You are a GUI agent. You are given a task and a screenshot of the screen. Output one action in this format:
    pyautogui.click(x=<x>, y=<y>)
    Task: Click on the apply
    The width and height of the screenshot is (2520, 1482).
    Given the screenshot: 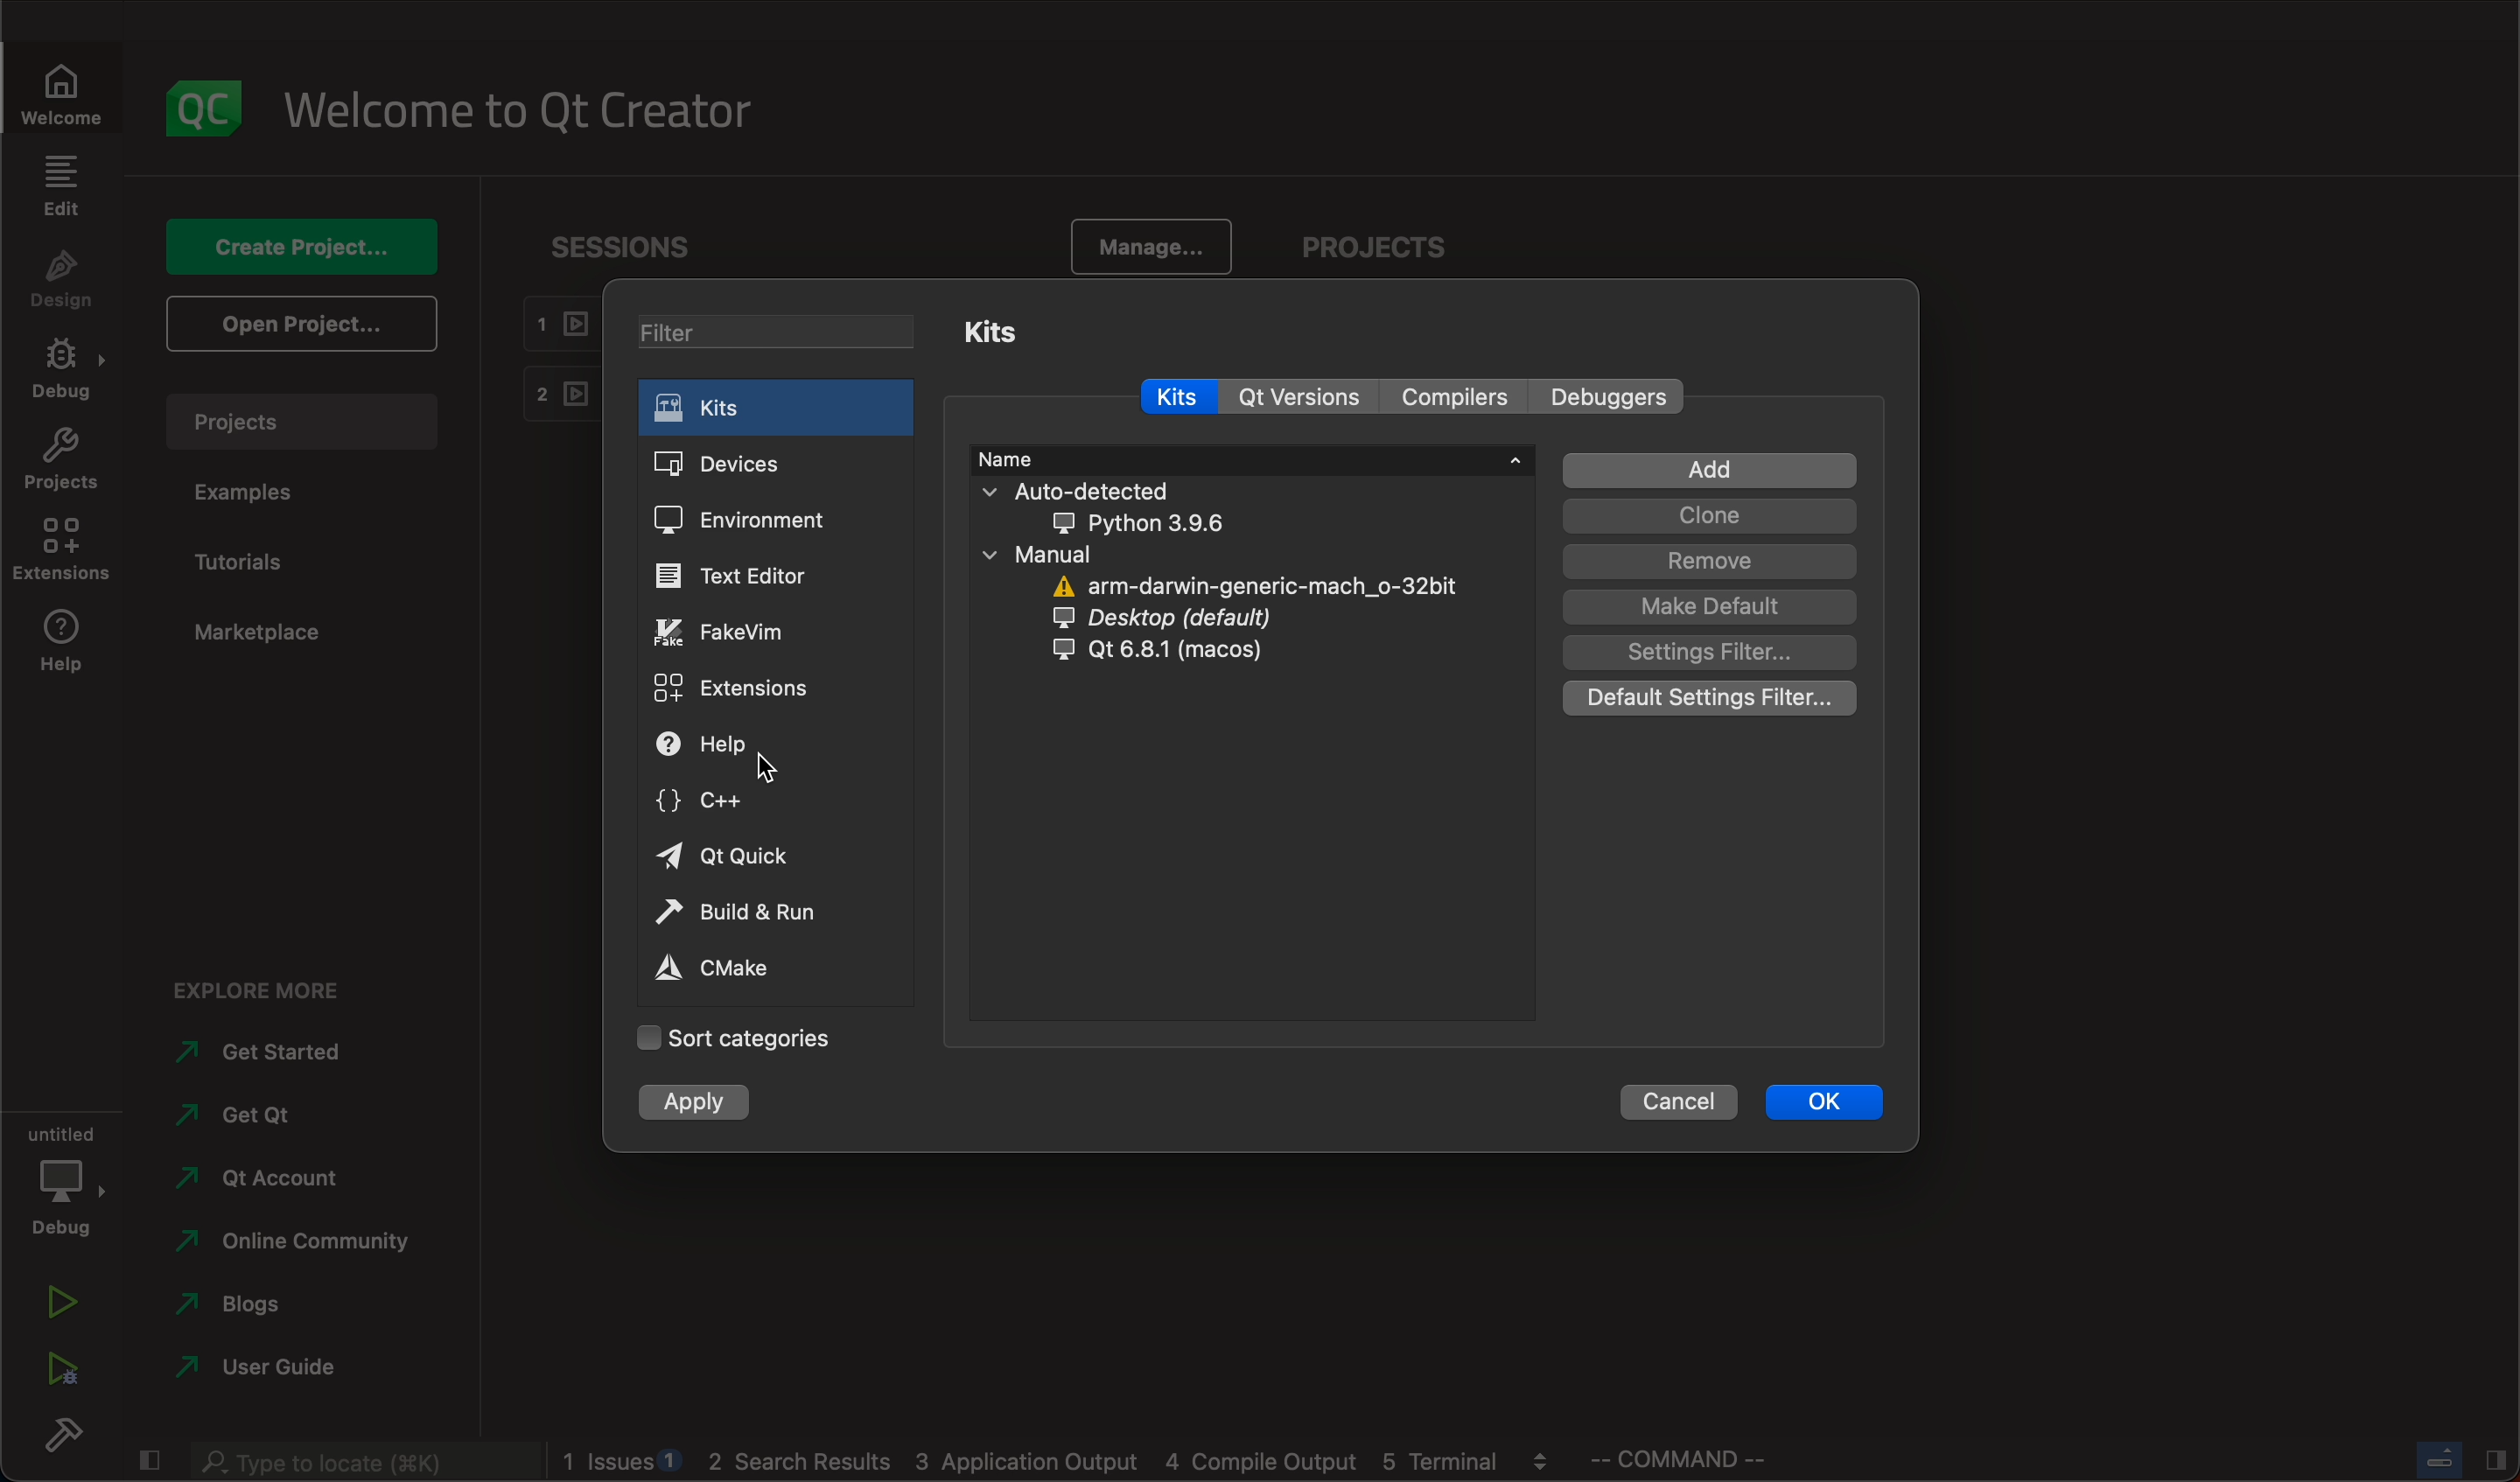 What is the action you would take?
    pyautogui.click(x=702, y=1105)
    